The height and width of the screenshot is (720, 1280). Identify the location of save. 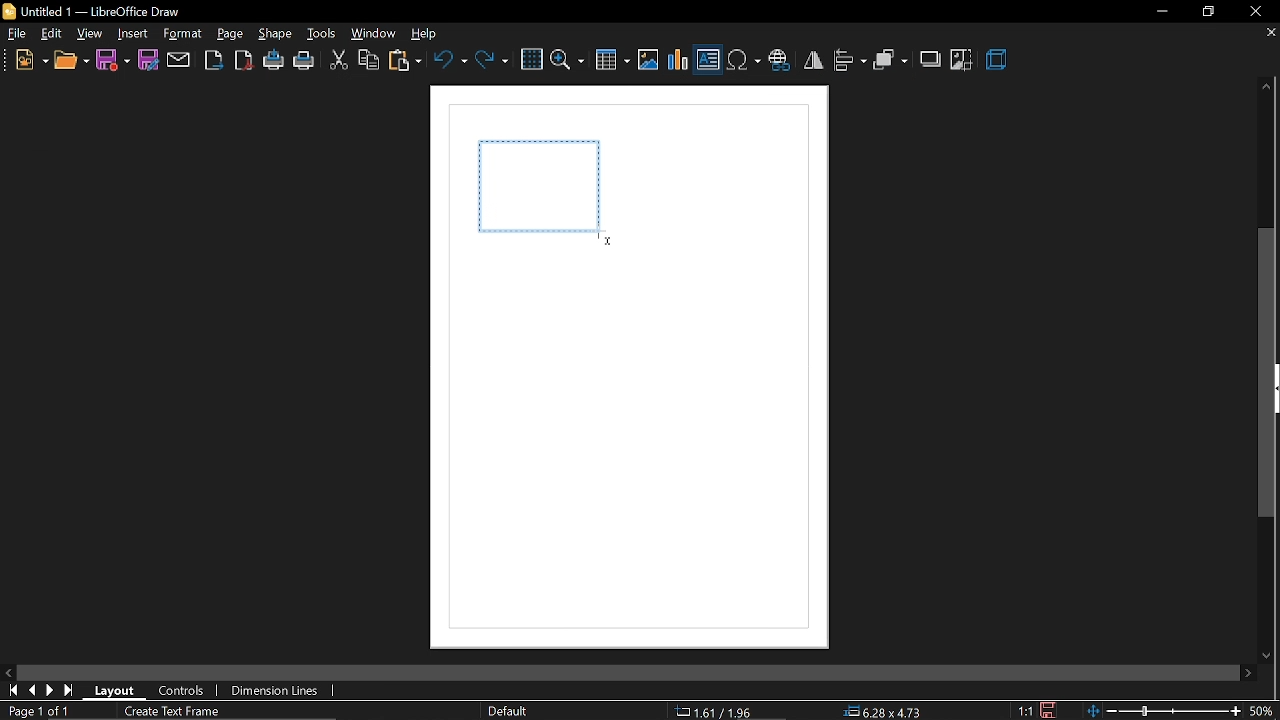
(113, 59).